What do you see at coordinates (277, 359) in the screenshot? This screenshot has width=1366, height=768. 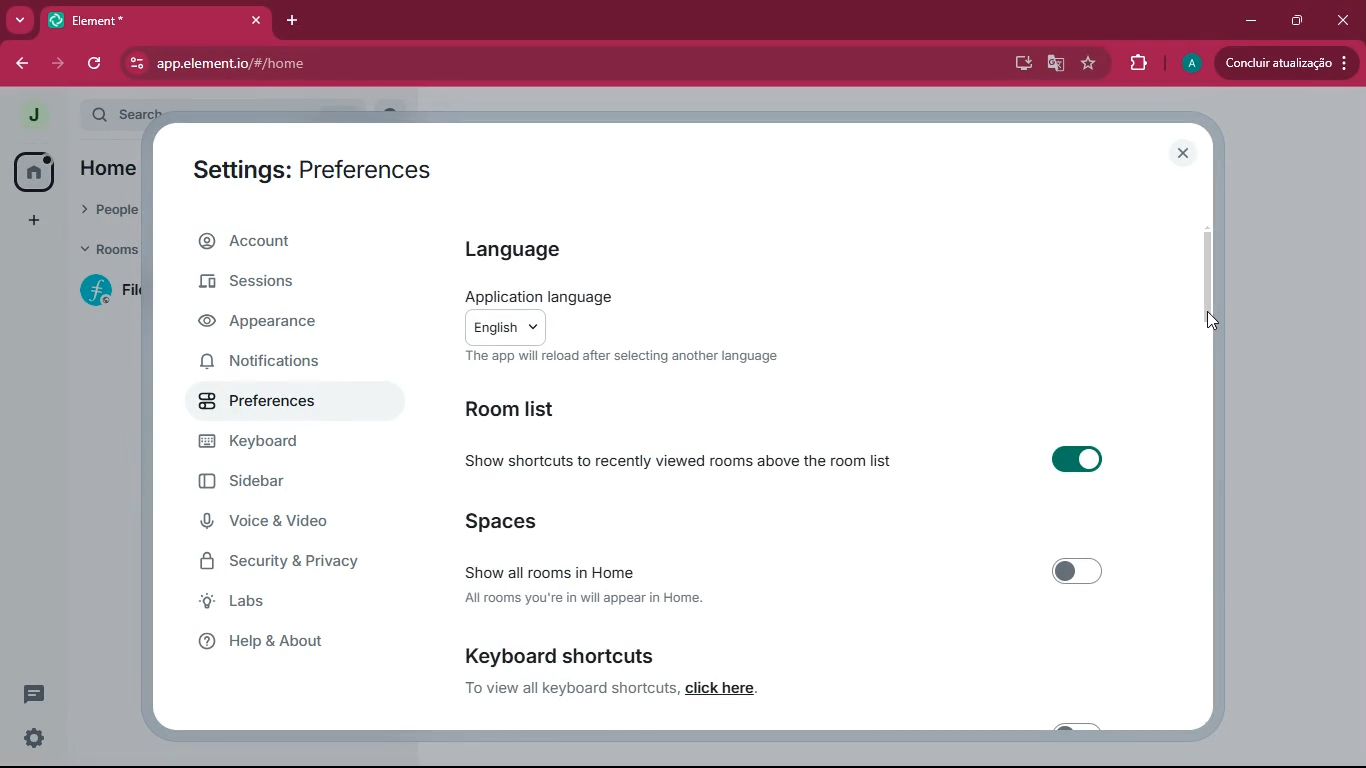 I see `notifications` at bounding box center [277, 359].